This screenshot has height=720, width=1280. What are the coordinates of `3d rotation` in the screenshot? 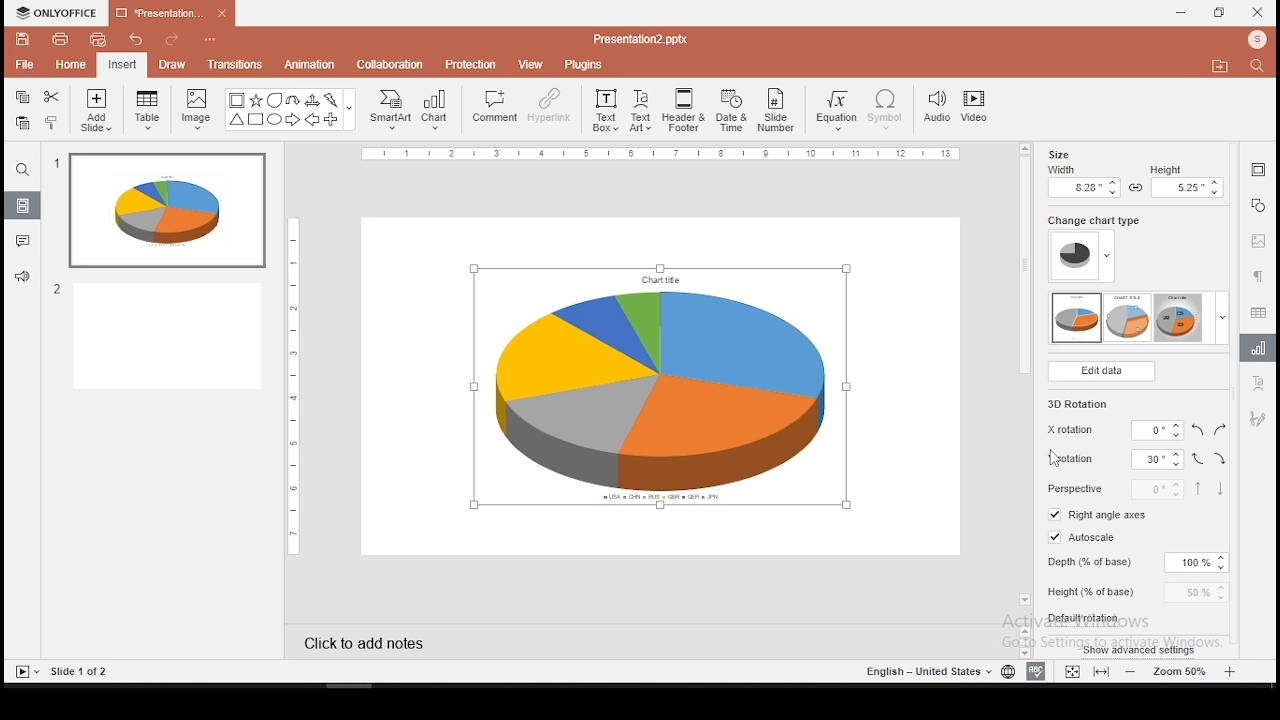 It's located at (1079, 402).